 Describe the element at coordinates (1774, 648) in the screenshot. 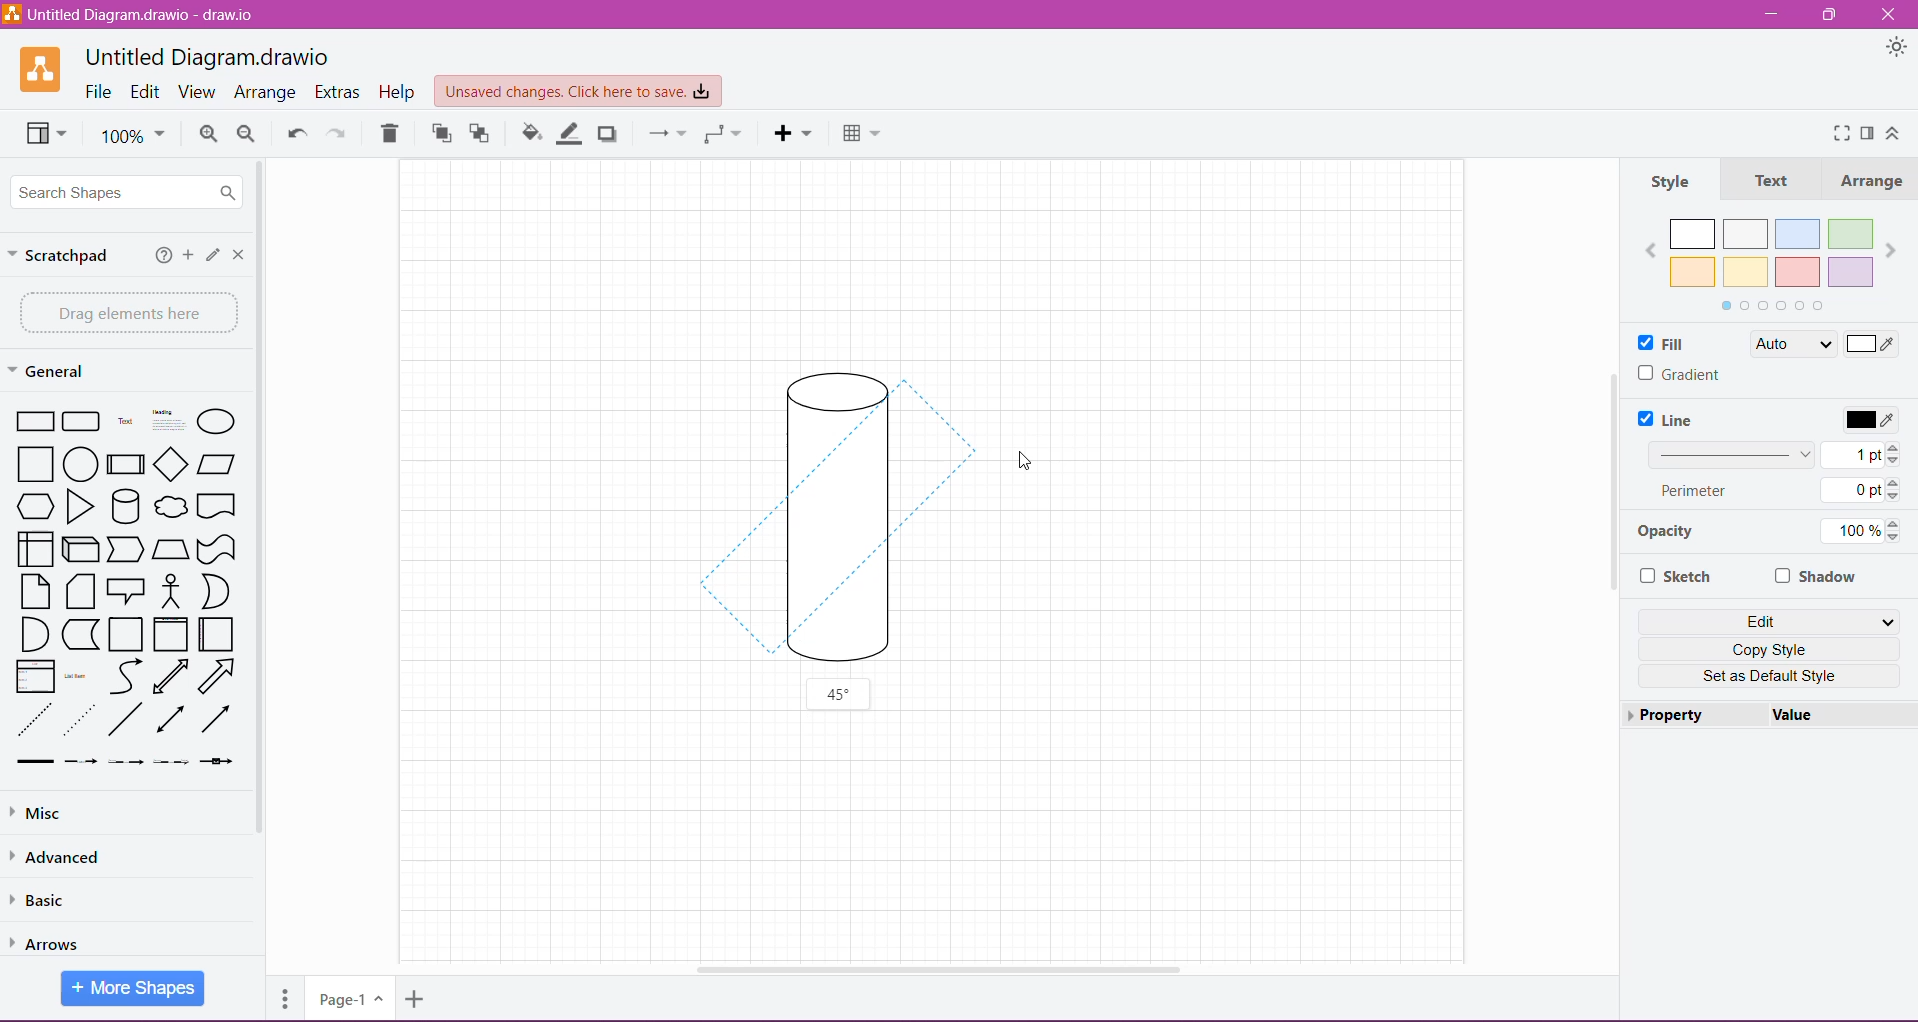

I see `Copy Style` at that location.